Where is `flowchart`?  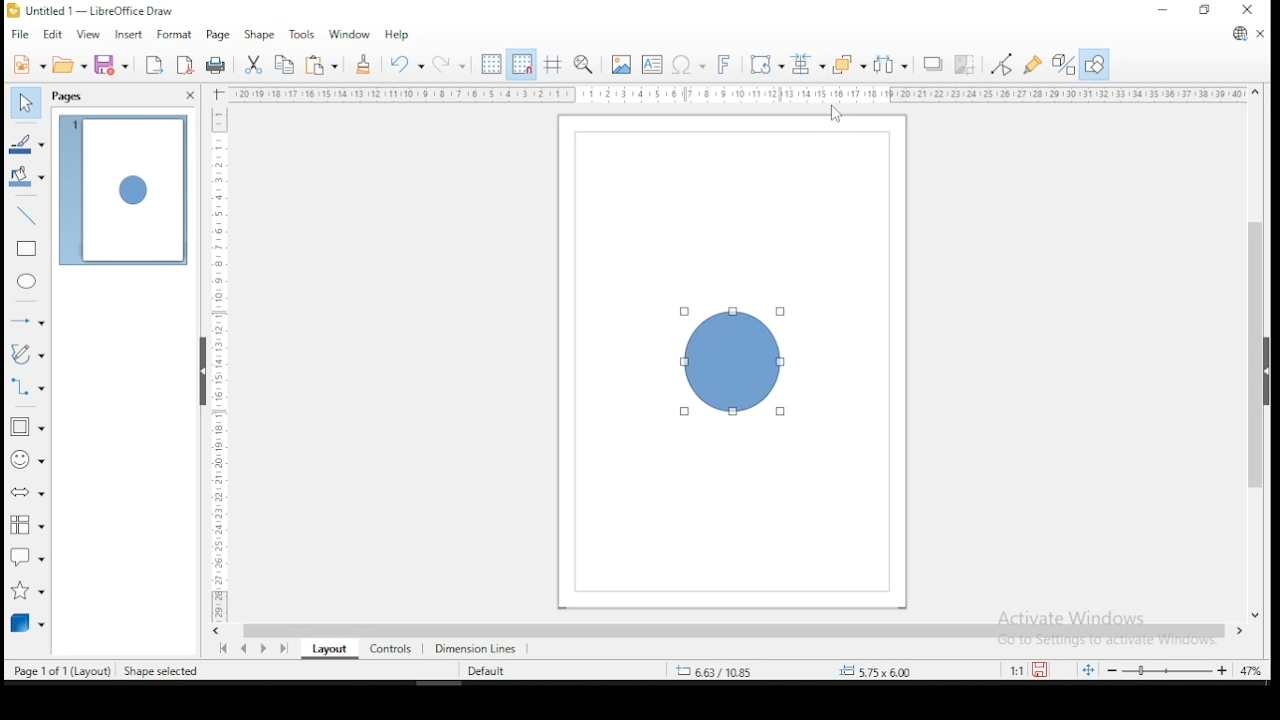 flowchart is located at coordinates (24, 525).